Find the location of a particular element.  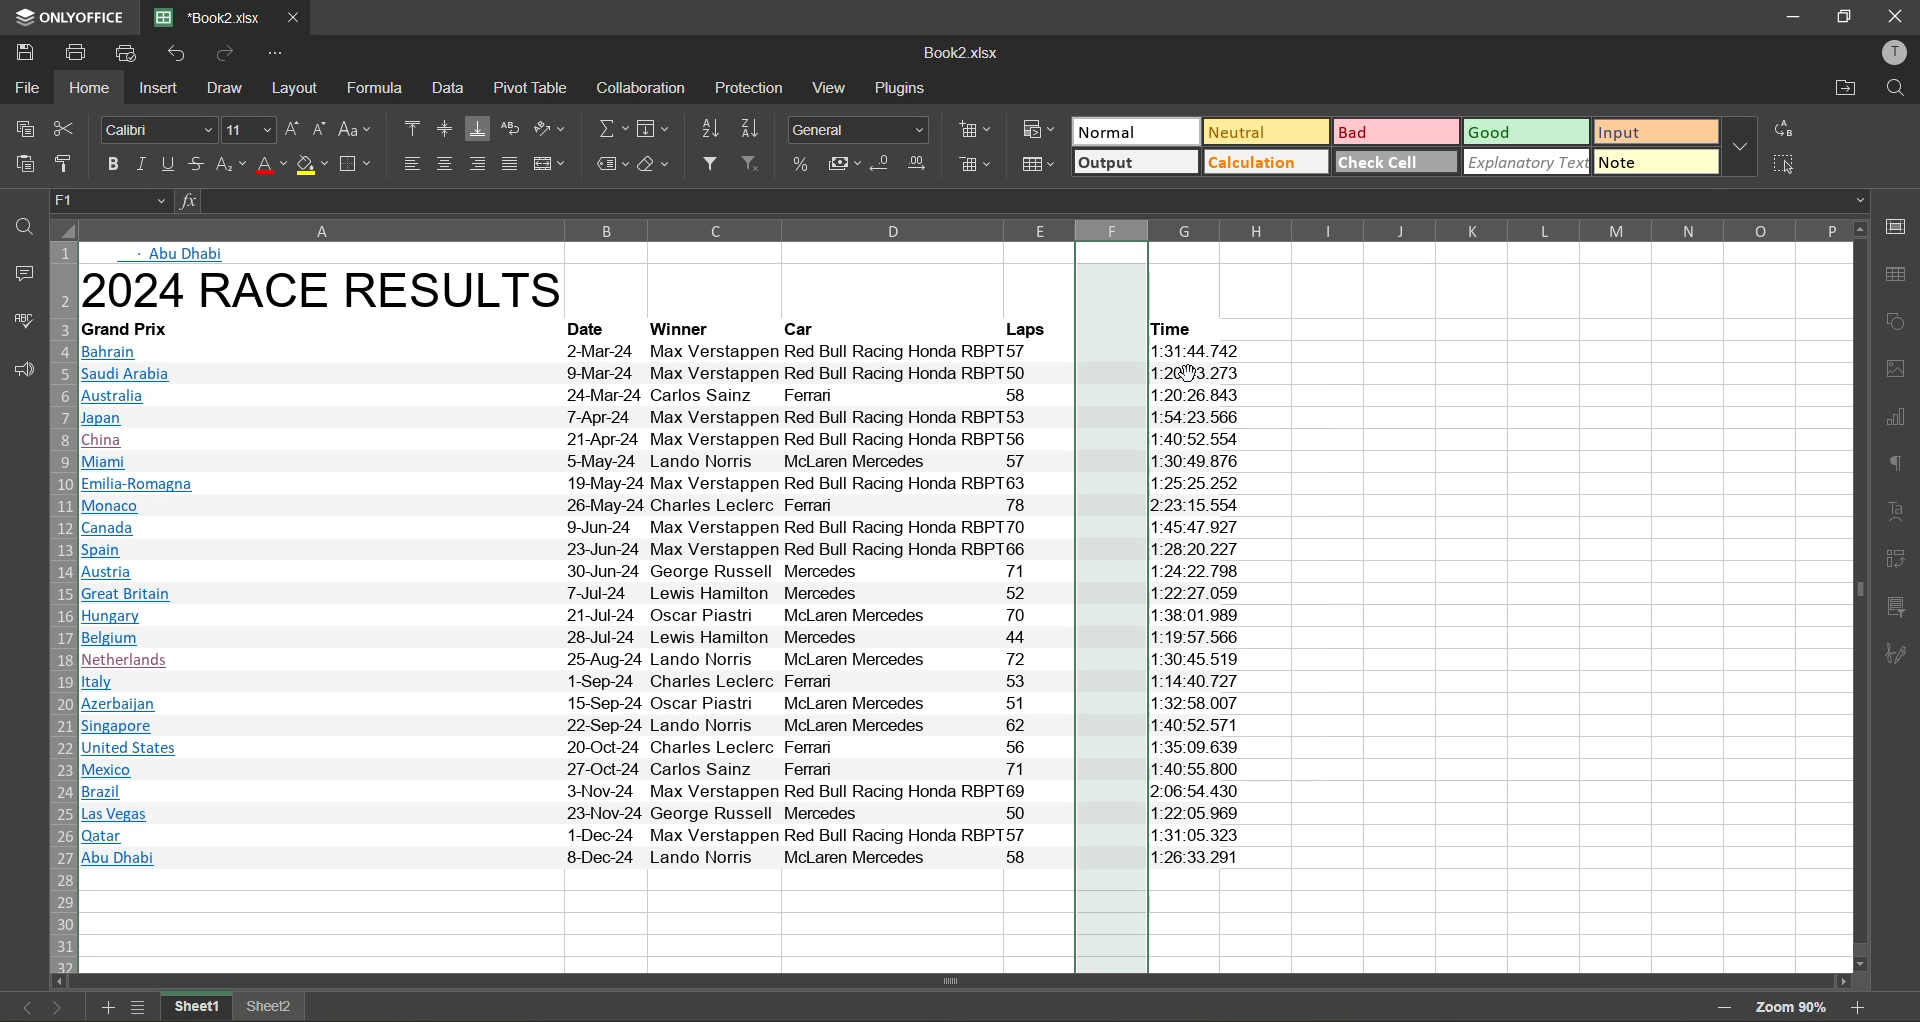

increase decimal is located at coordinates (924, 161).